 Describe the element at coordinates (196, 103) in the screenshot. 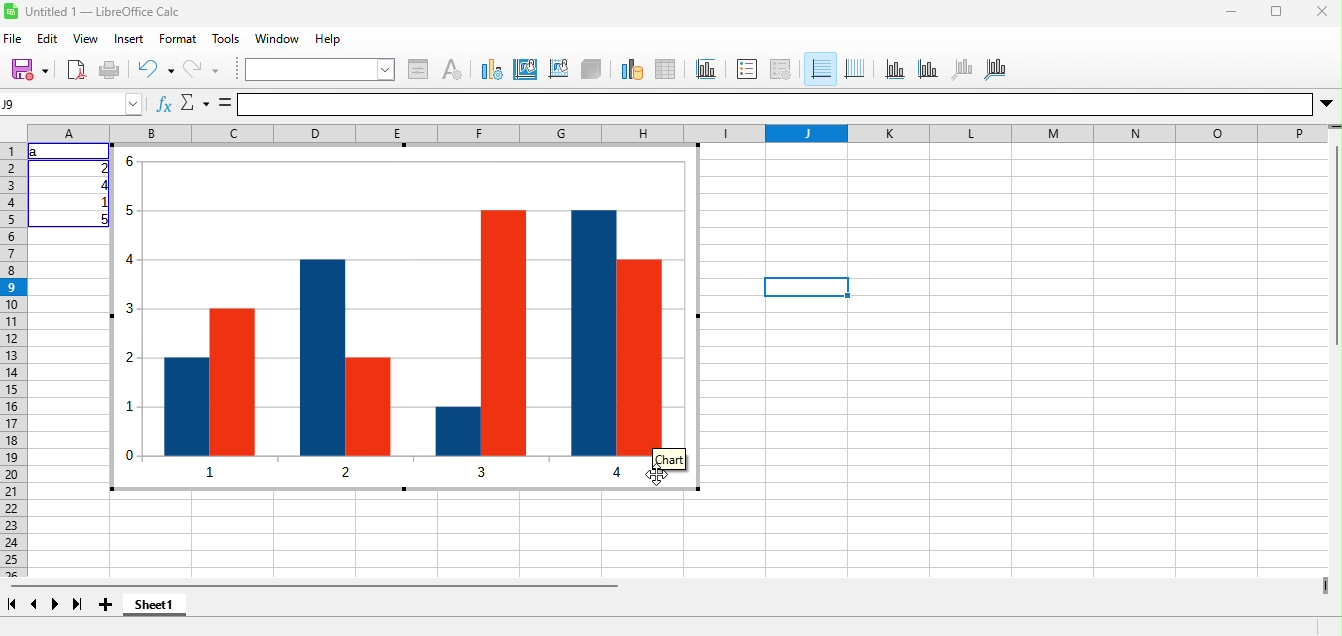

I see `select function` at that location.